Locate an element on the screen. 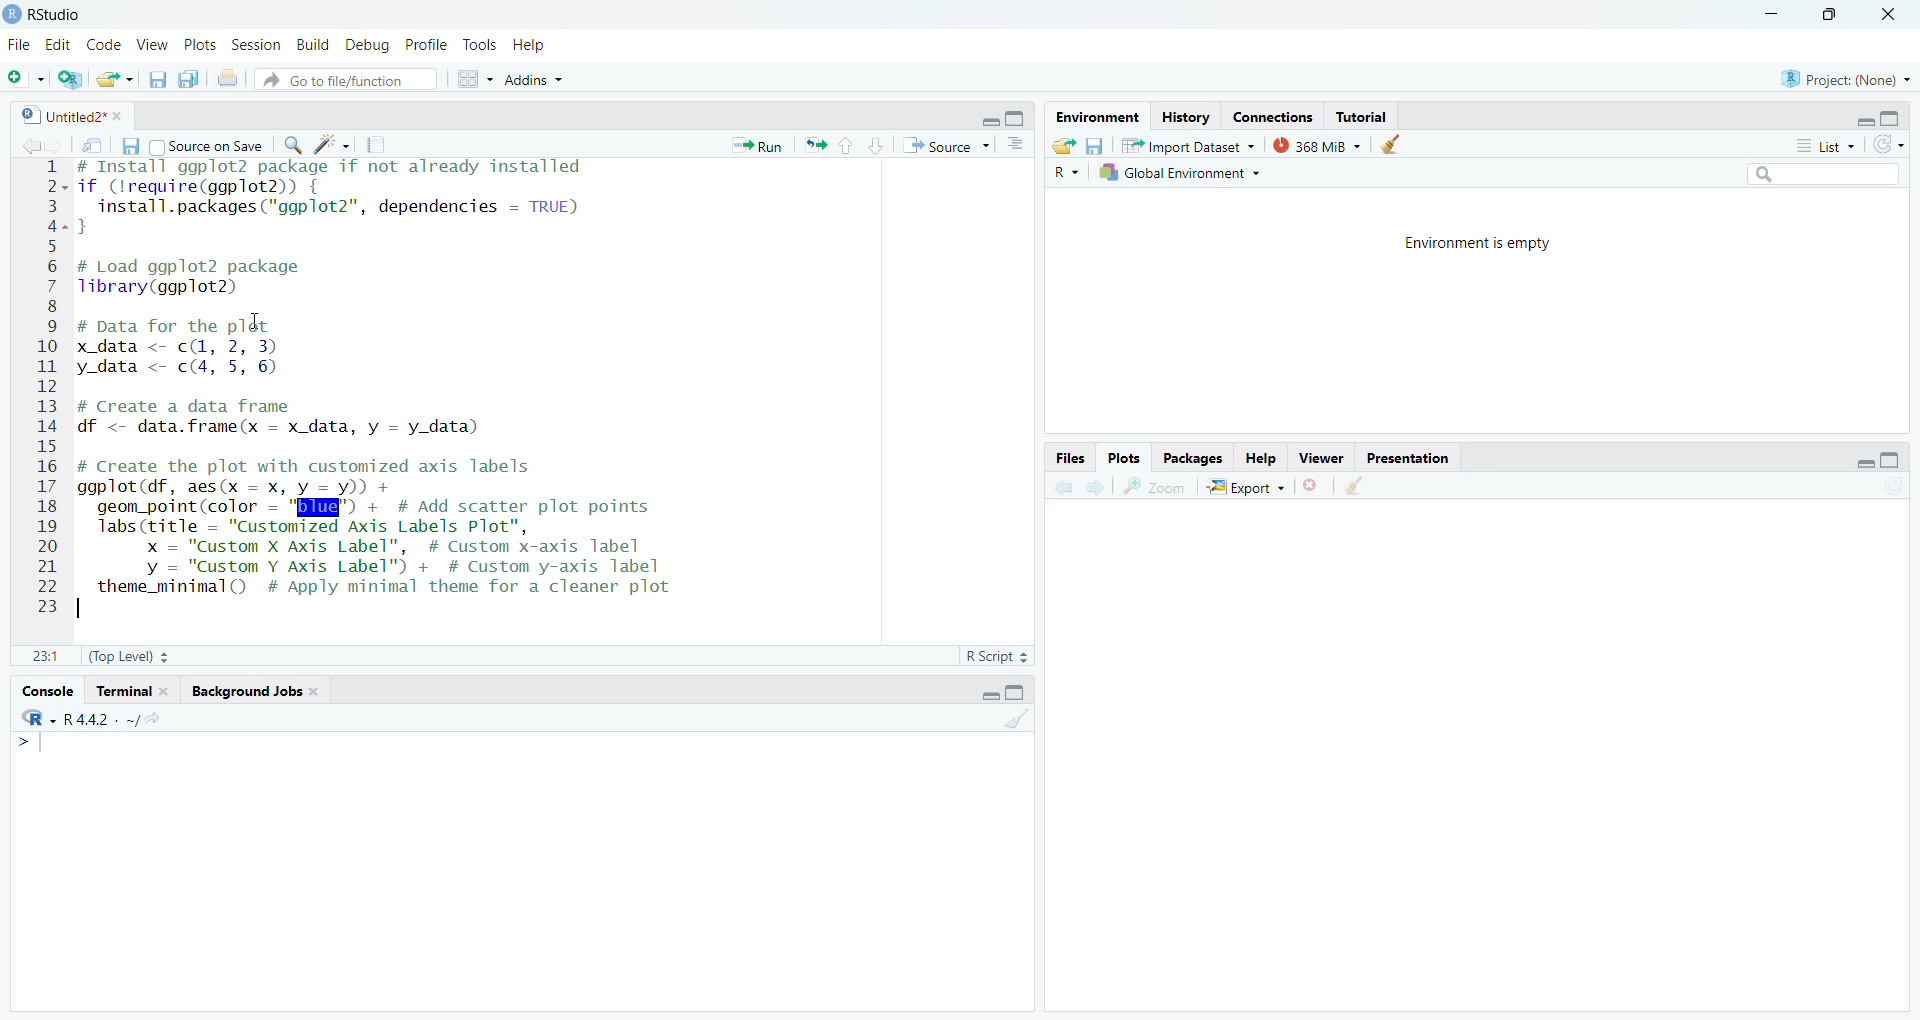 This screenshot has height=1020, width=1920. zoom is located at coordinates (1156, 489).